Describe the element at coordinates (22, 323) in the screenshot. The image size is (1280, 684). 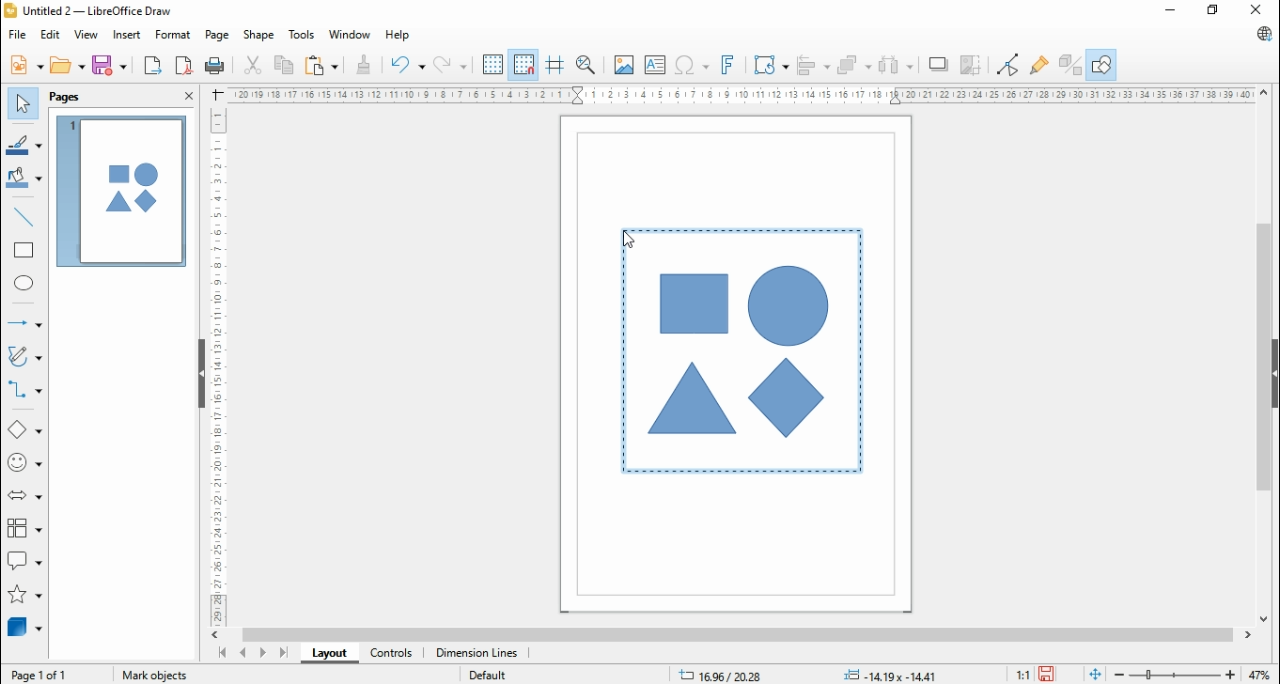
I see `lines and arrows` at that location.